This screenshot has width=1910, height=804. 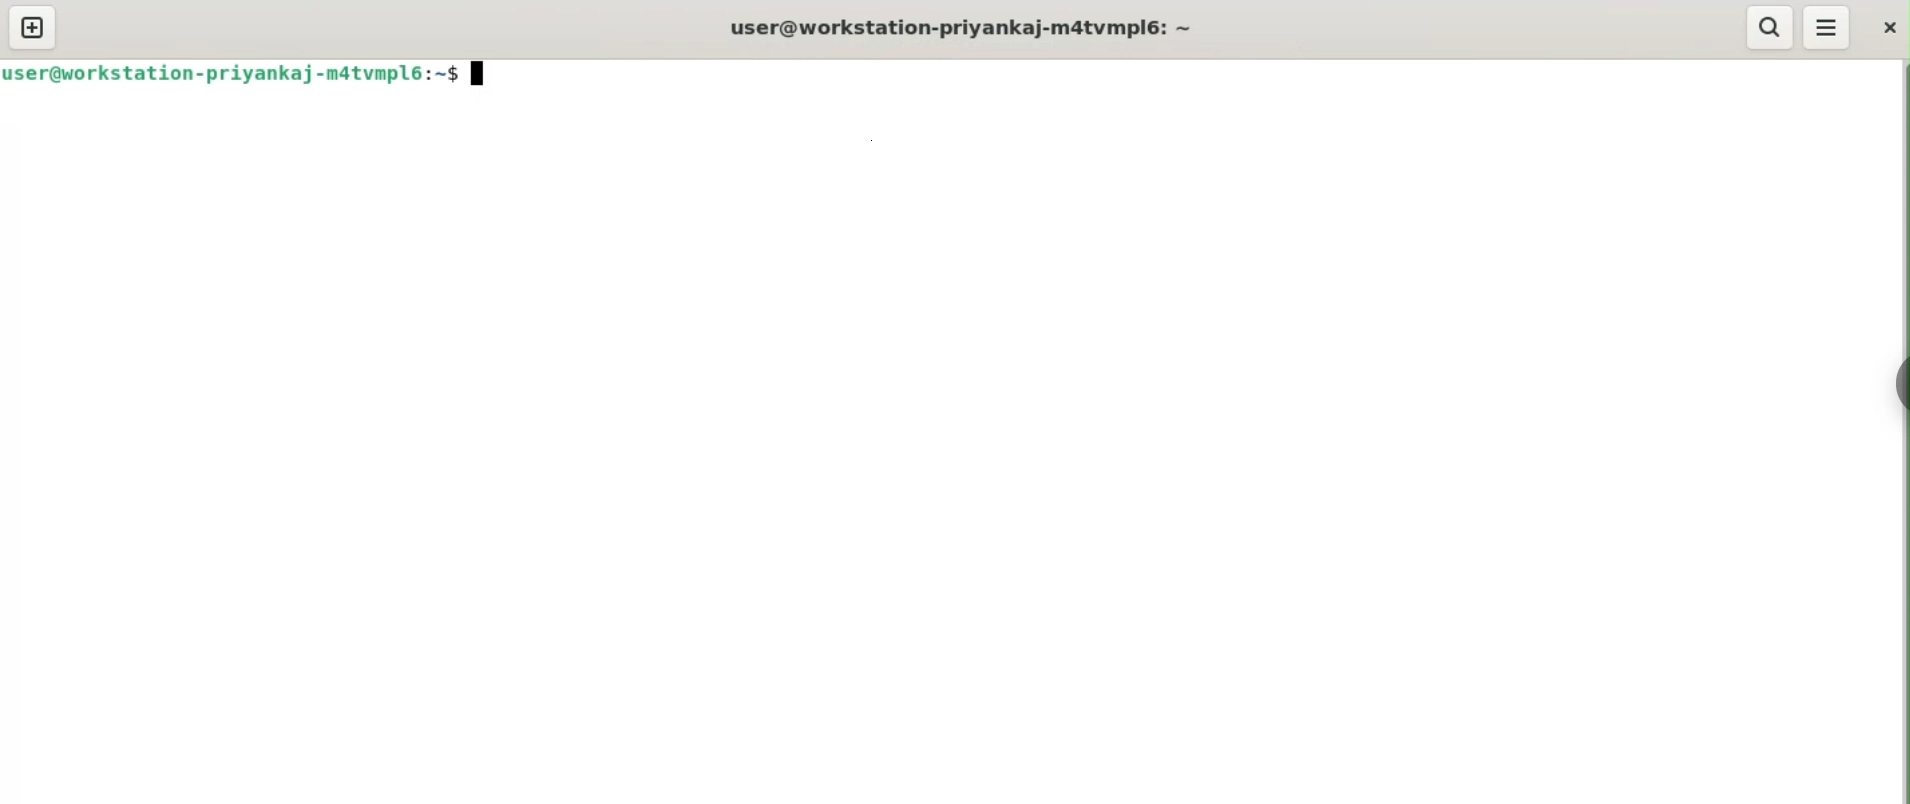 I want to click on sidebar, so click(x=1898, y=385).